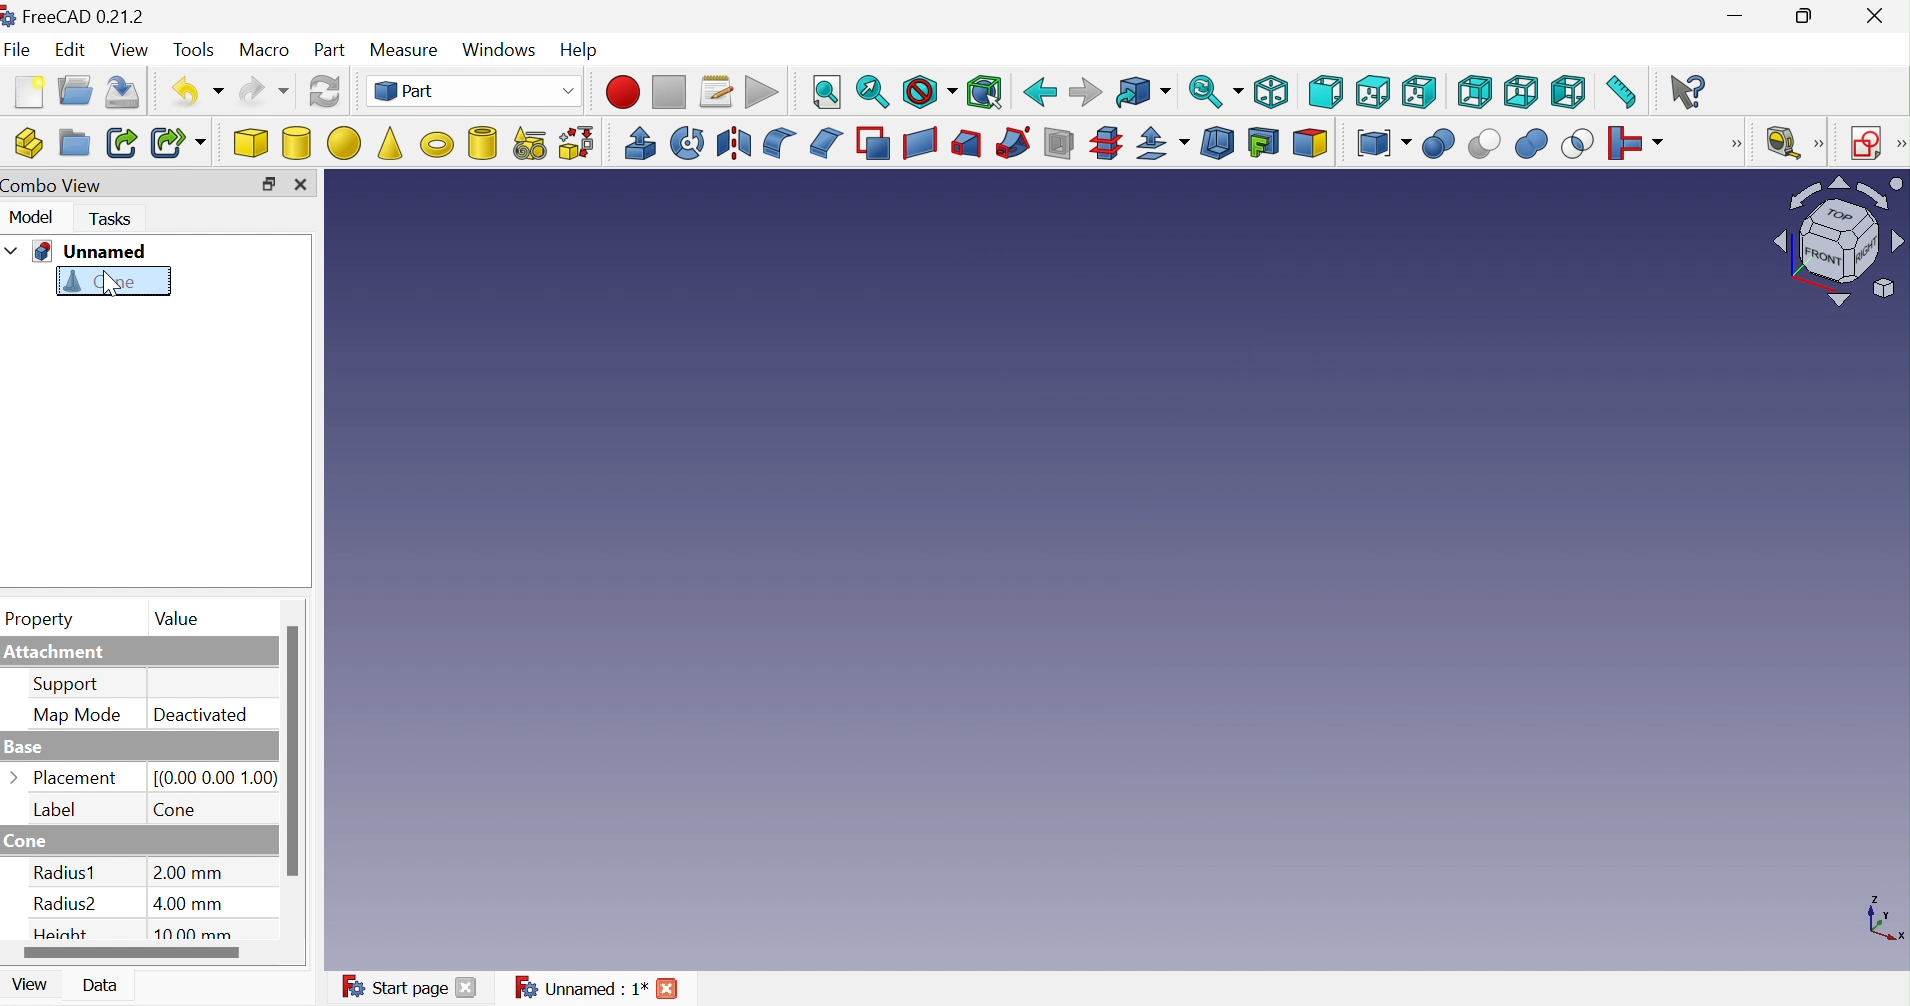  What do you see at coordinates (581, 142) in the screenshot?
I see `Shape builder` at bounding box center [581, 142].